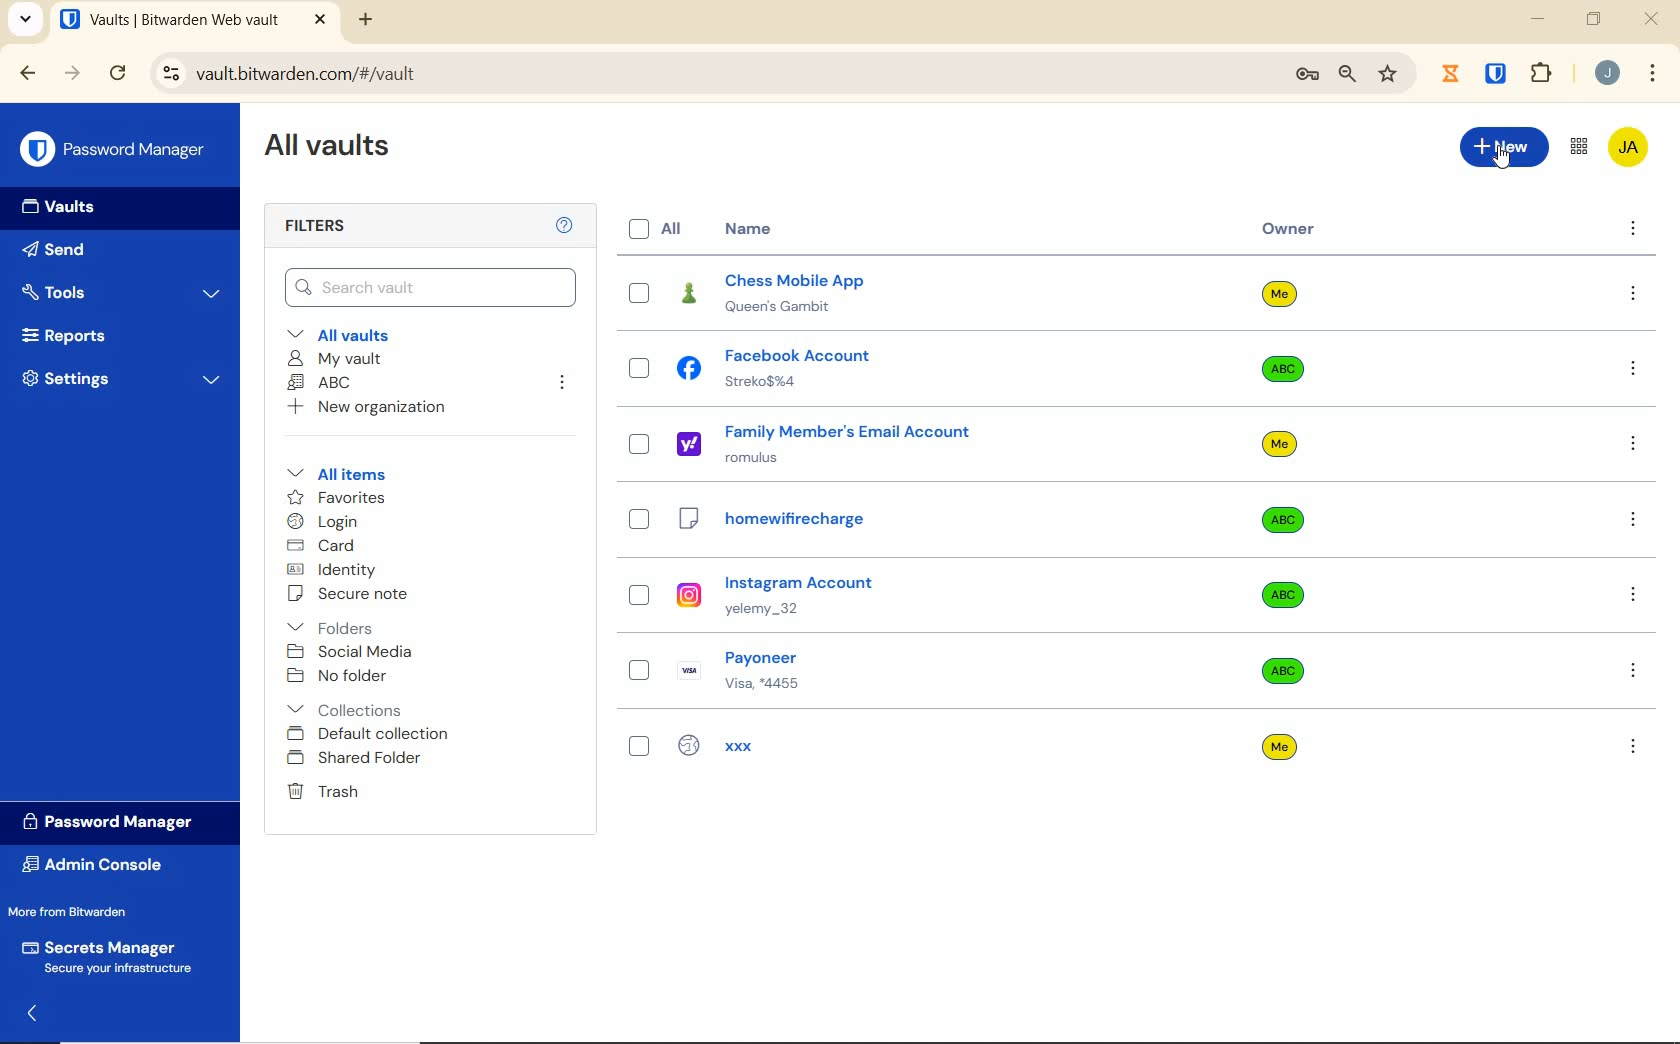 The width and height of the screenshot is (1680, 1044). I want to click on checkbox, so click(640, 520).